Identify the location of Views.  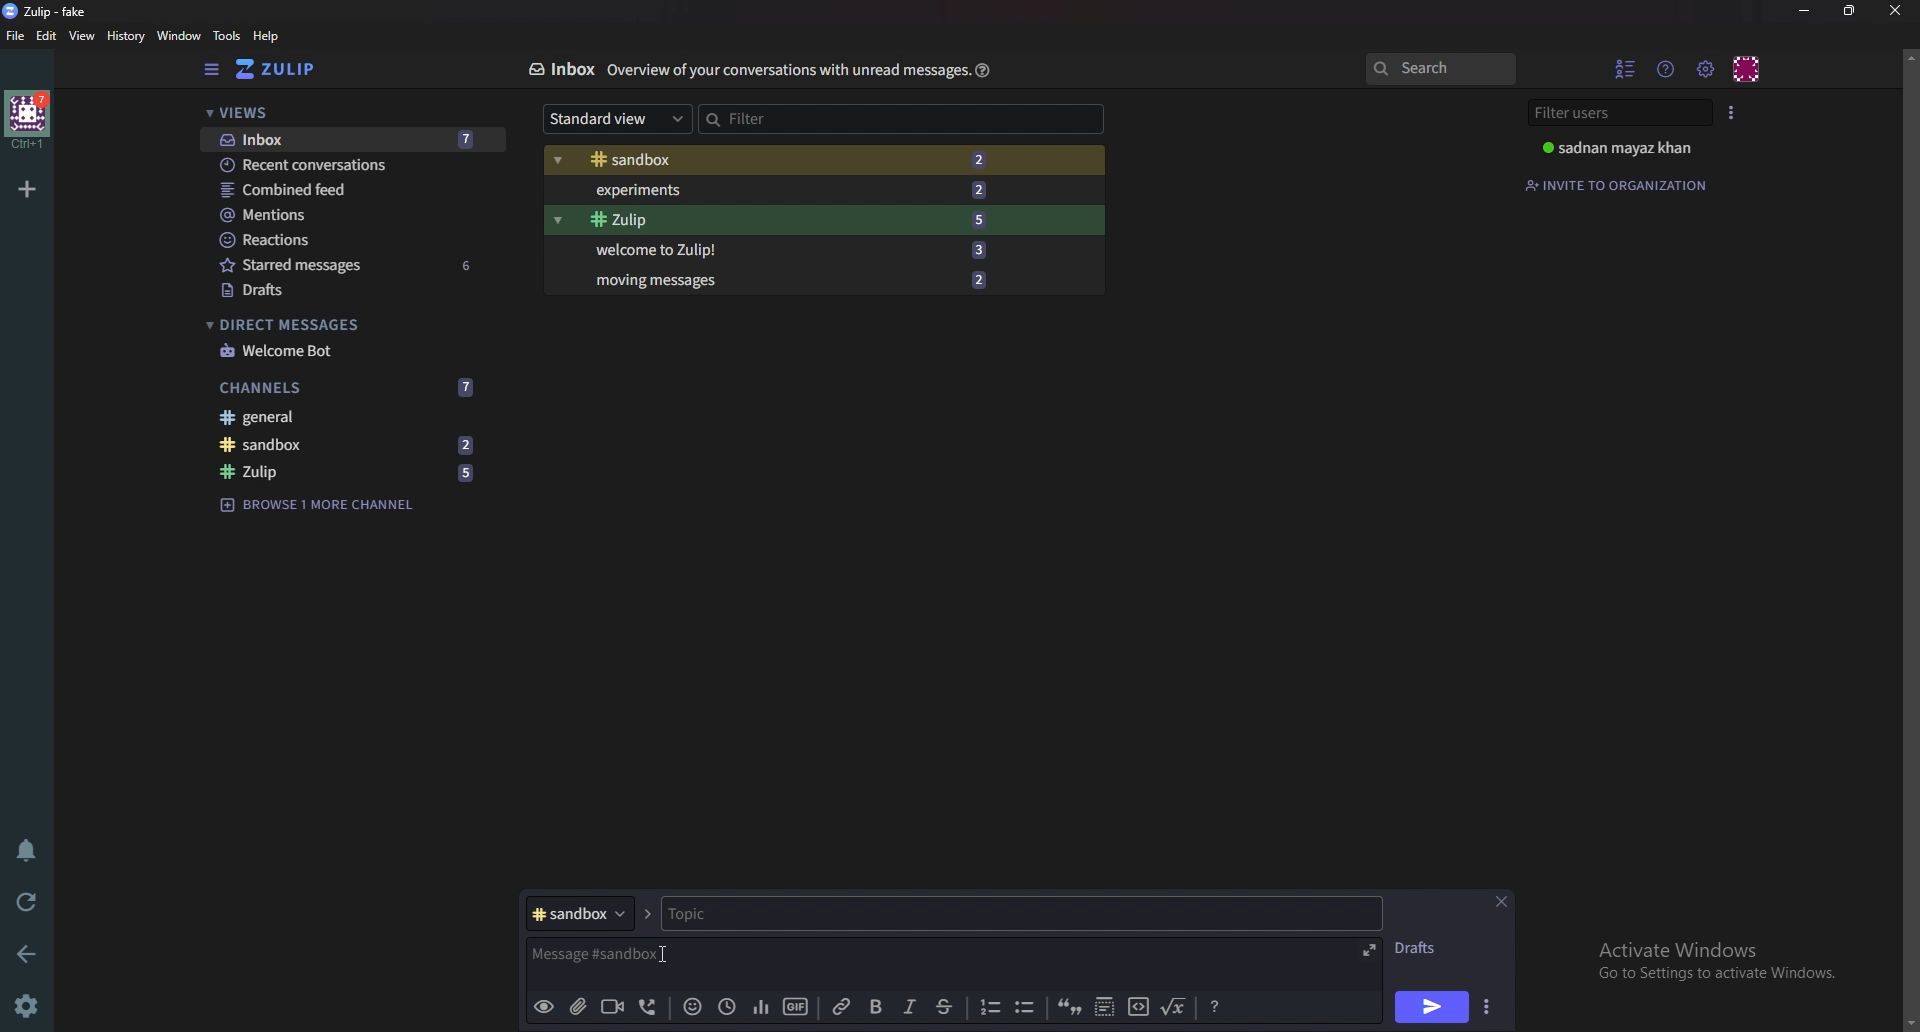
(342, 115).